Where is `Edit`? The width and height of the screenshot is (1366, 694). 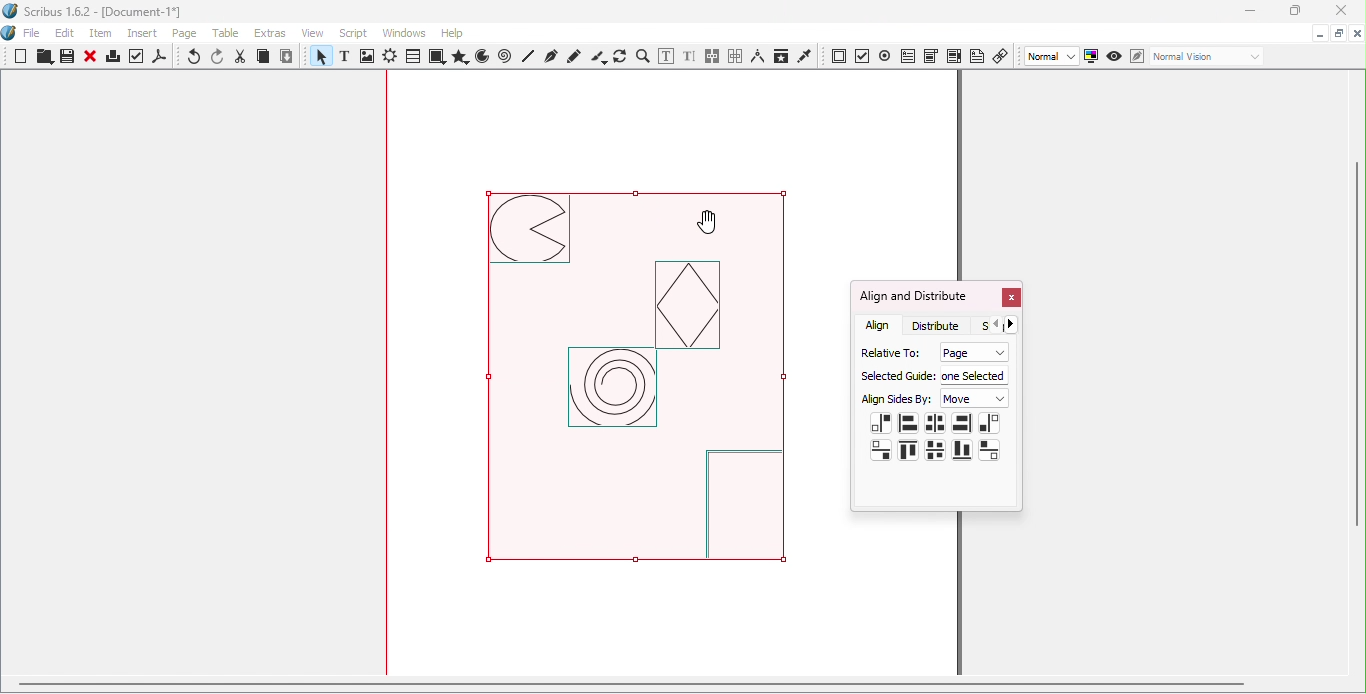
Edit is located at coordinates (65, 33).